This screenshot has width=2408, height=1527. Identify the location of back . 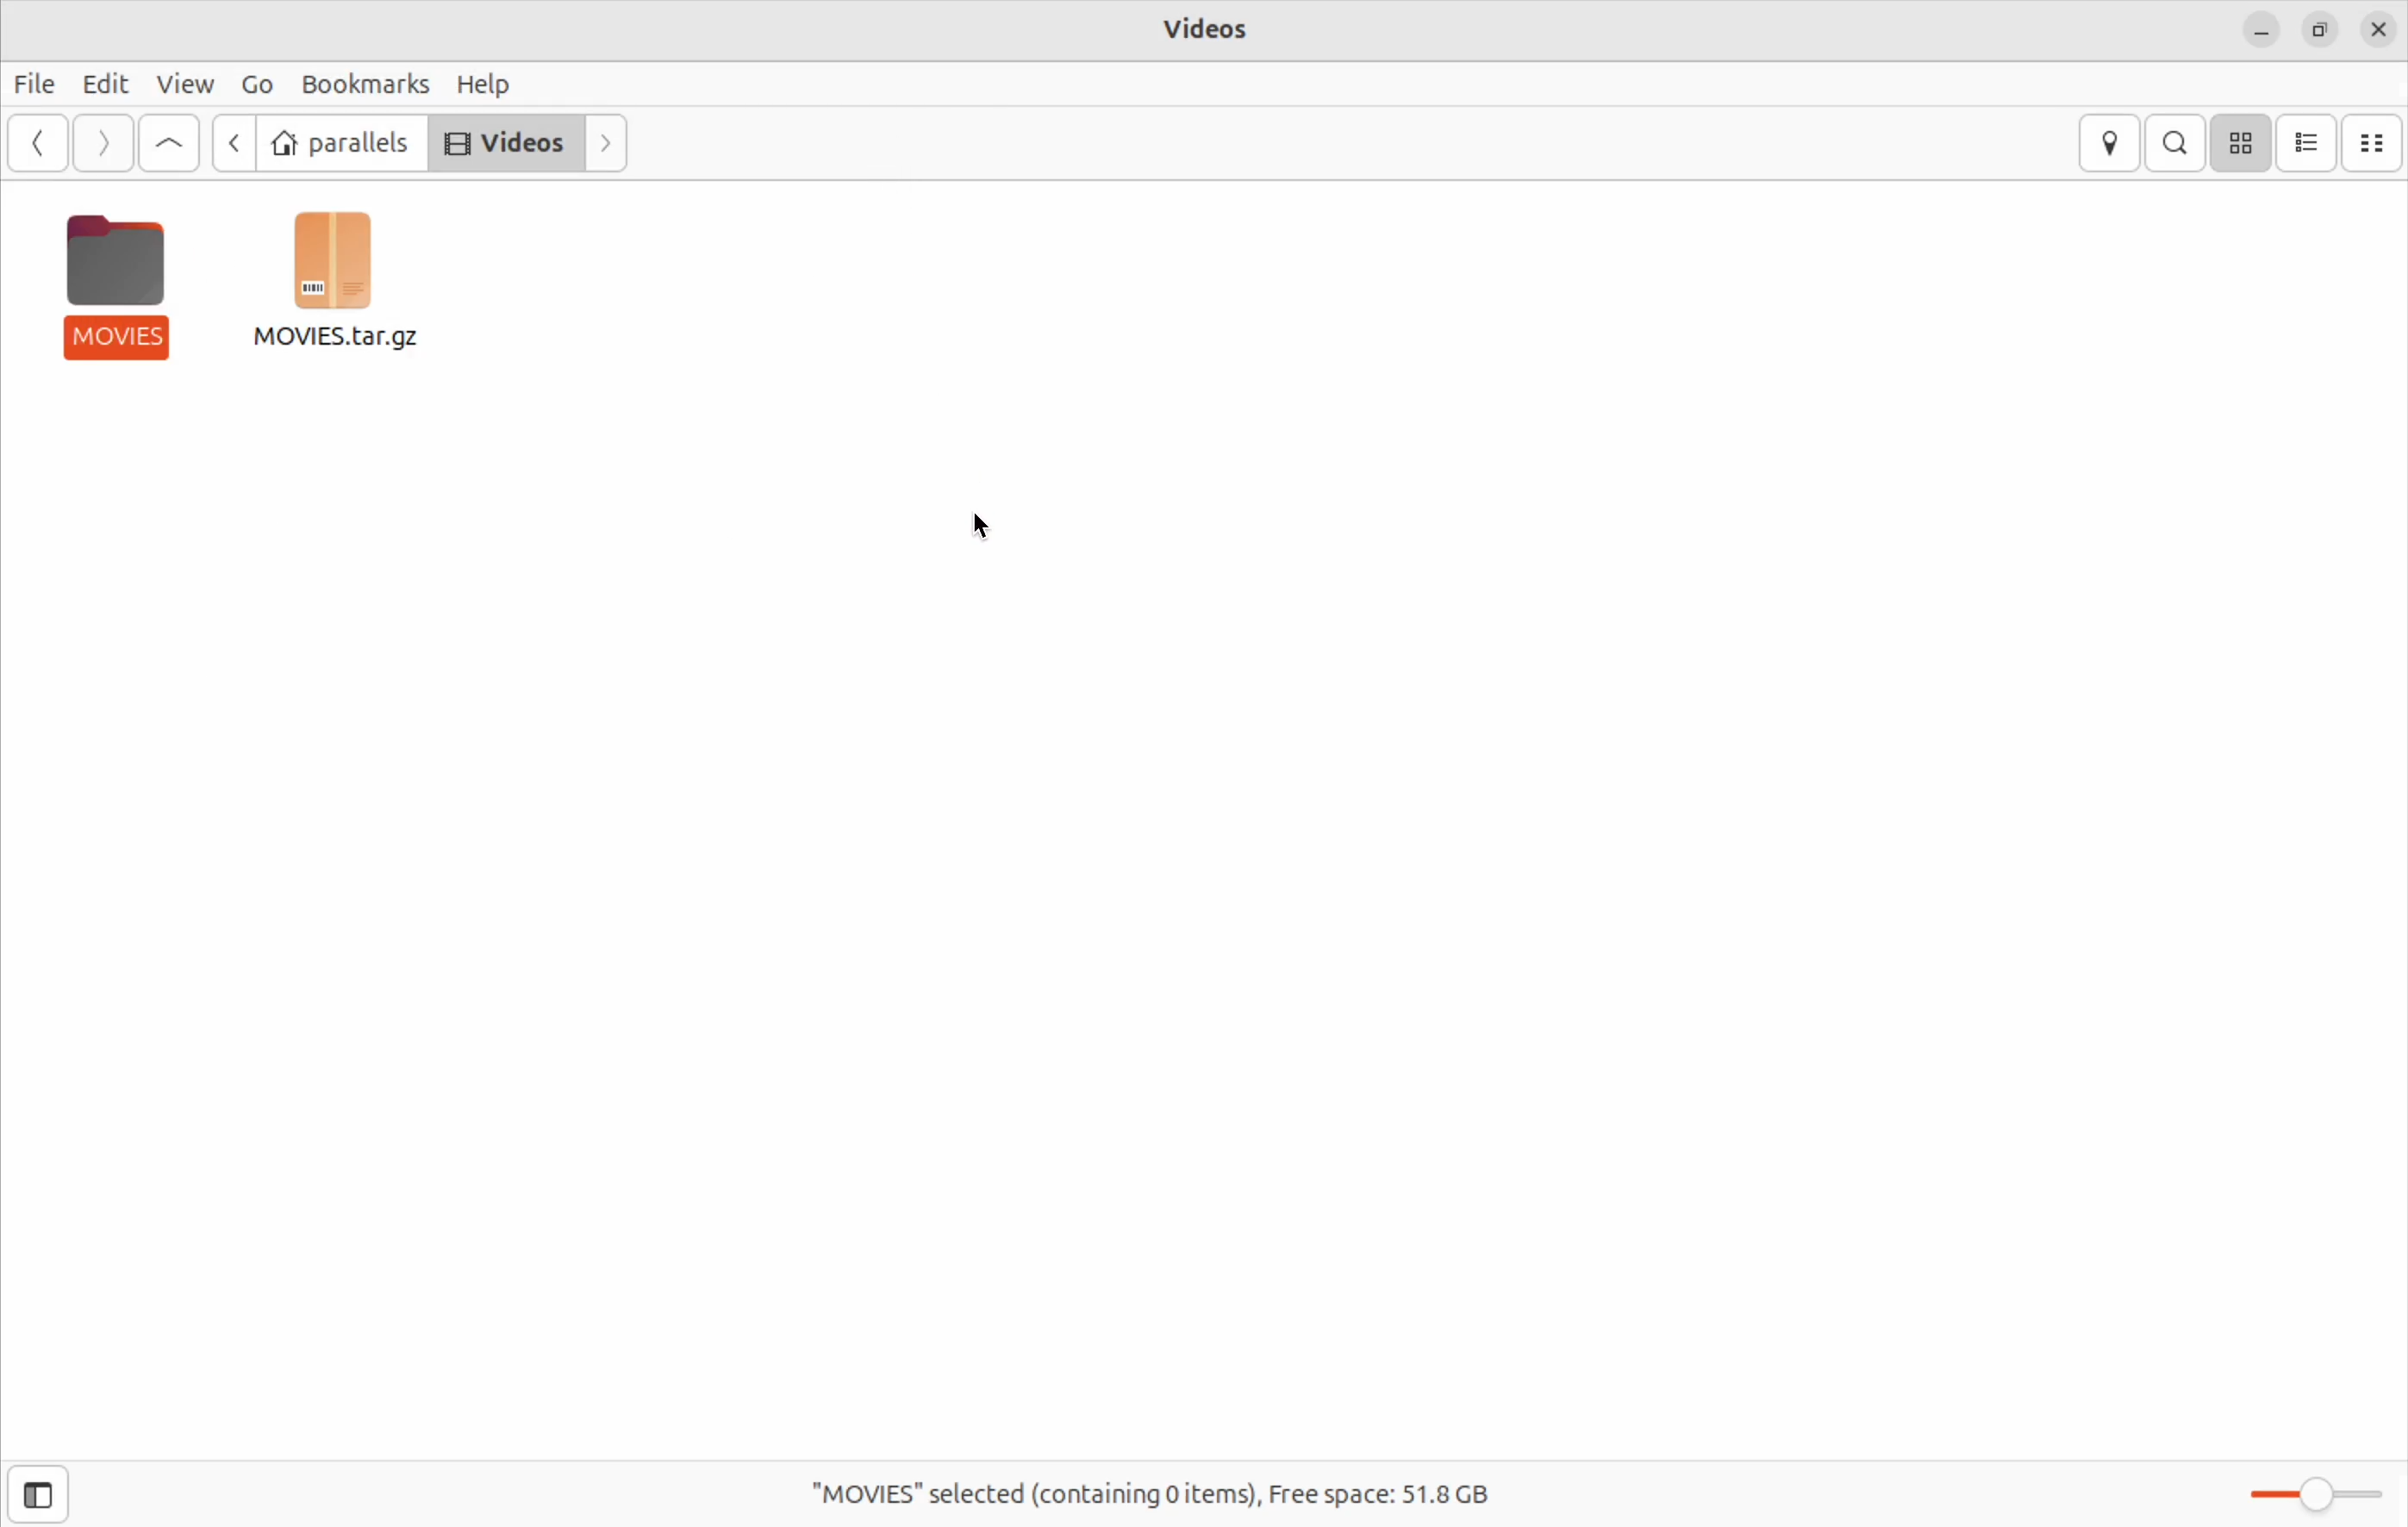
(41, 143).